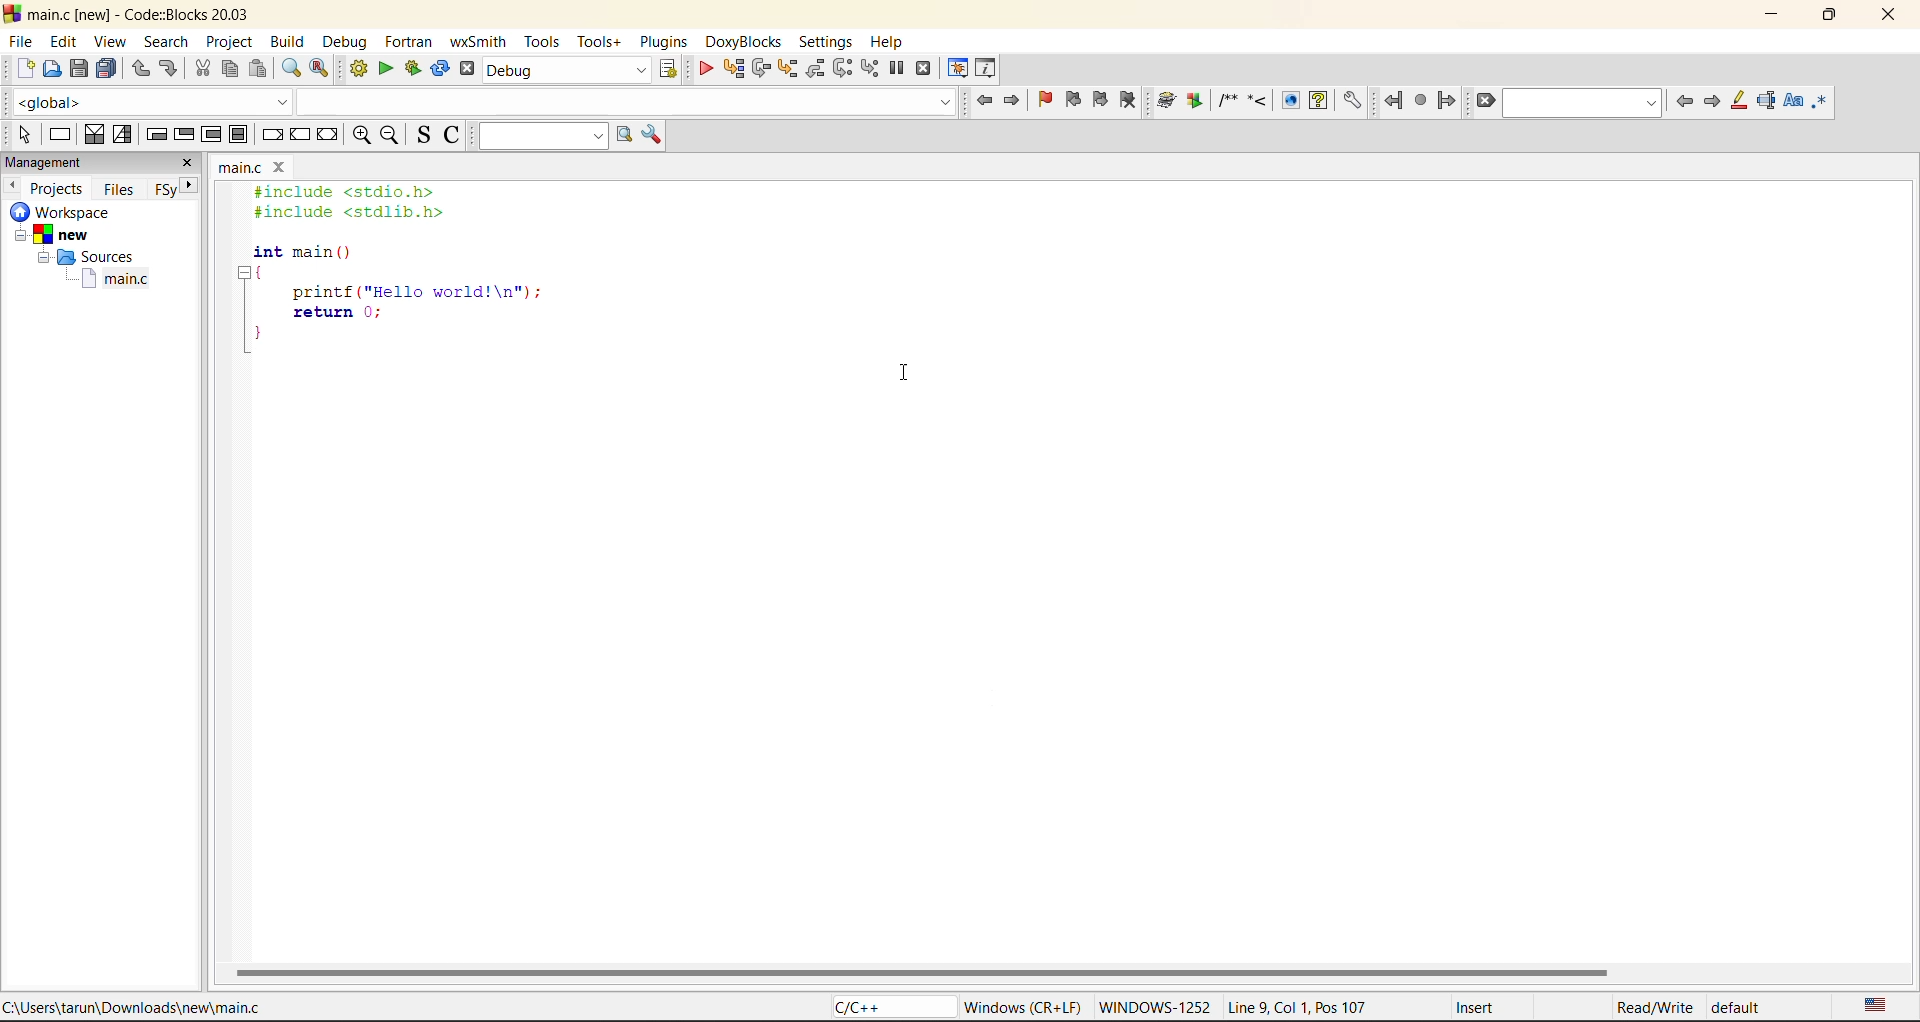 This screenshot has width=1920, height=1022. What do you see at coordinates (907, 374) in the screenshot?
I see `cursor` at bounding box center [907, 374].